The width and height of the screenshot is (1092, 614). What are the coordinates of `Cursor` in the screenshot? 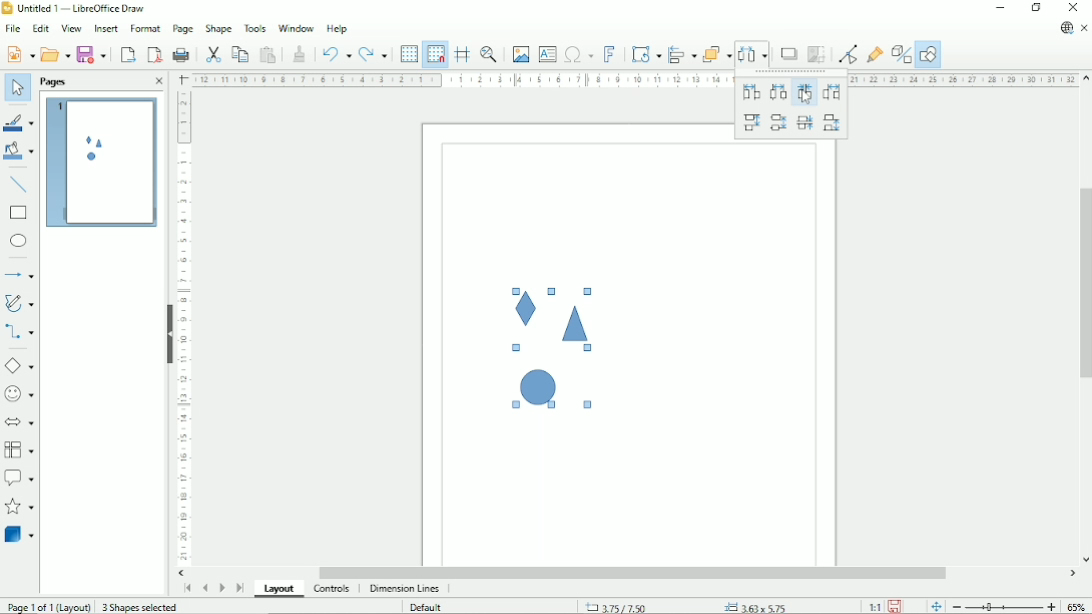 It's located at (805, 98).